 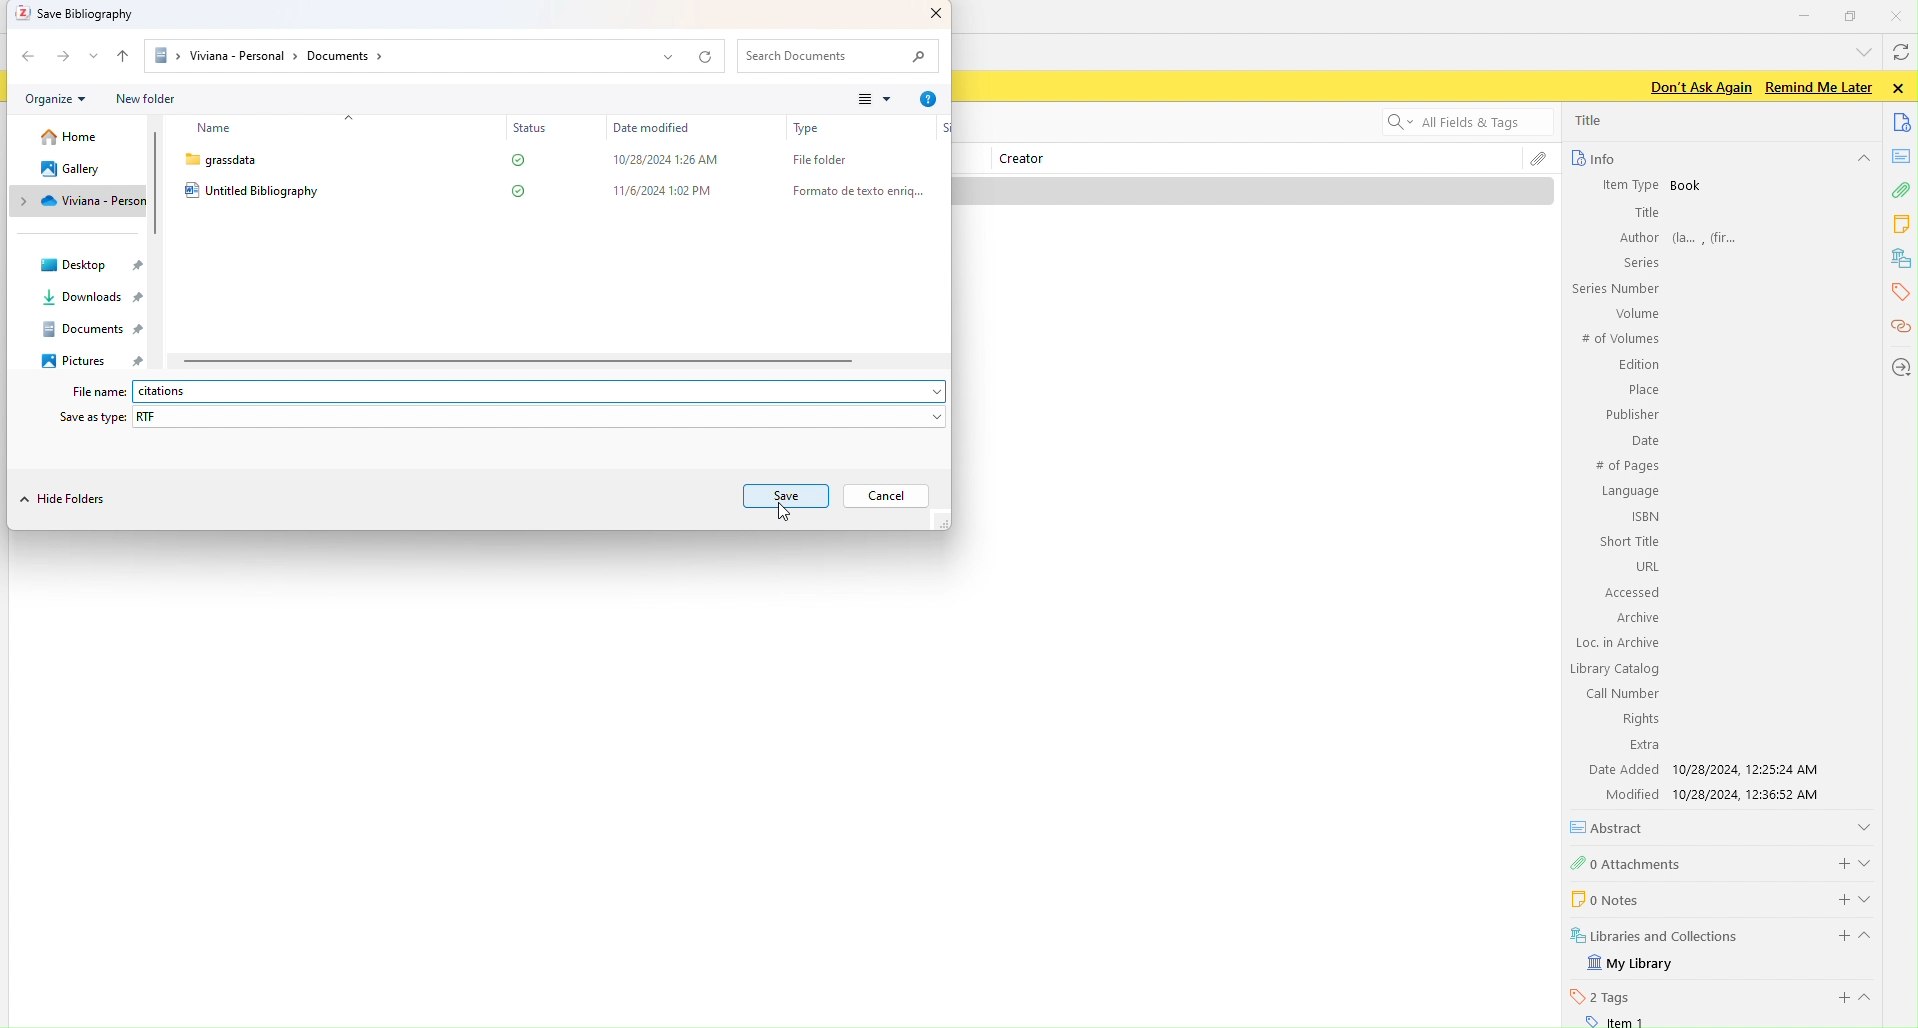 I want to click on Author, so click(x=1637, y=237).